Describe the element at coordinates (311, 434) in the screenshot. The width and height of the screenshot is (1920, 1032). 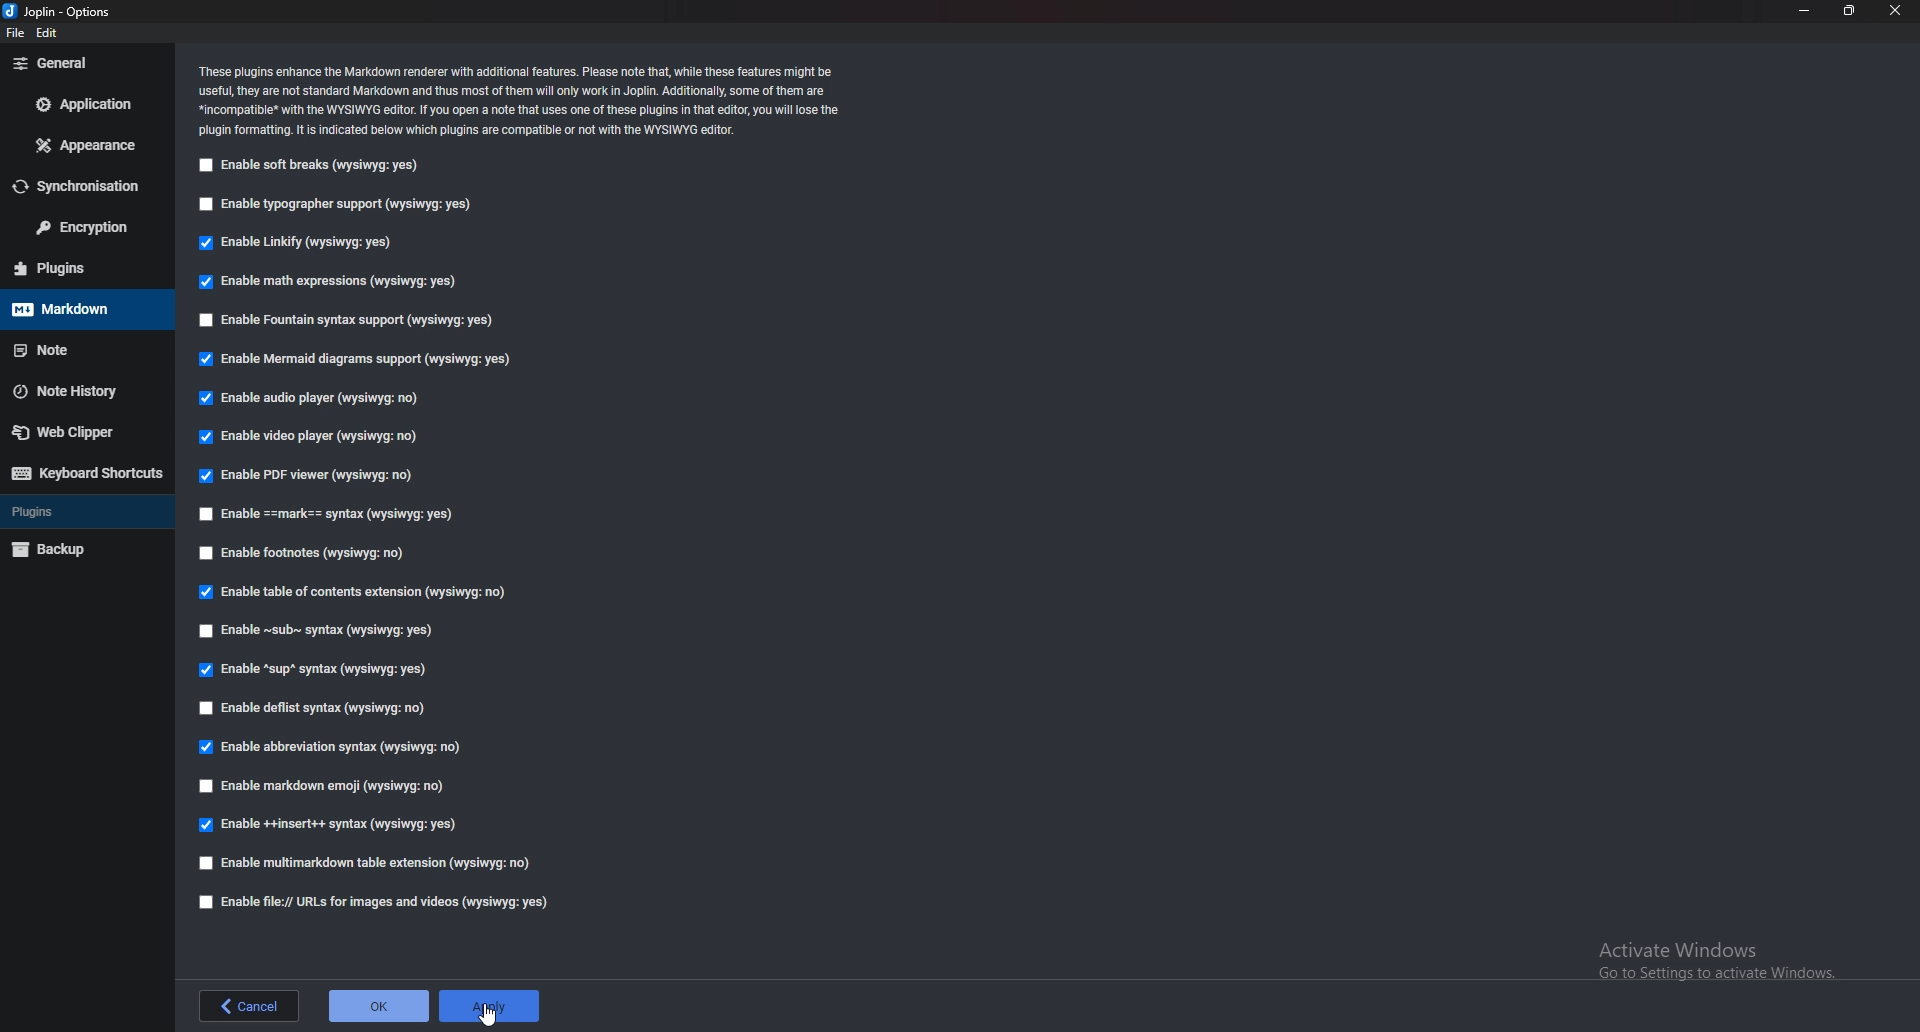
I see `enable video player` at that location.